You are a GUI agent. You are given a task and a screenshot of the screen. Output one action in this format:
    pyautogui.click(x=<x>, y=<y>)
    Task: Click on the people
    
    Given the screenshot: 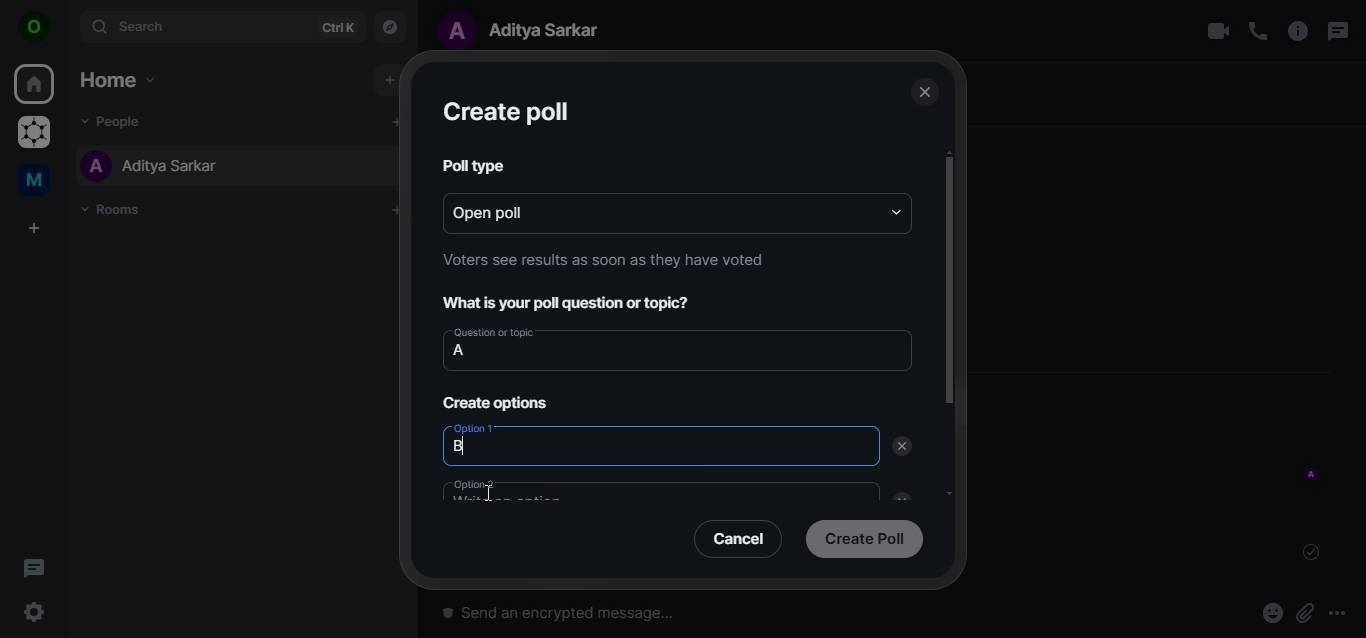 What is the action you would take?
    pyautogui.click(x=118, y=120)
    